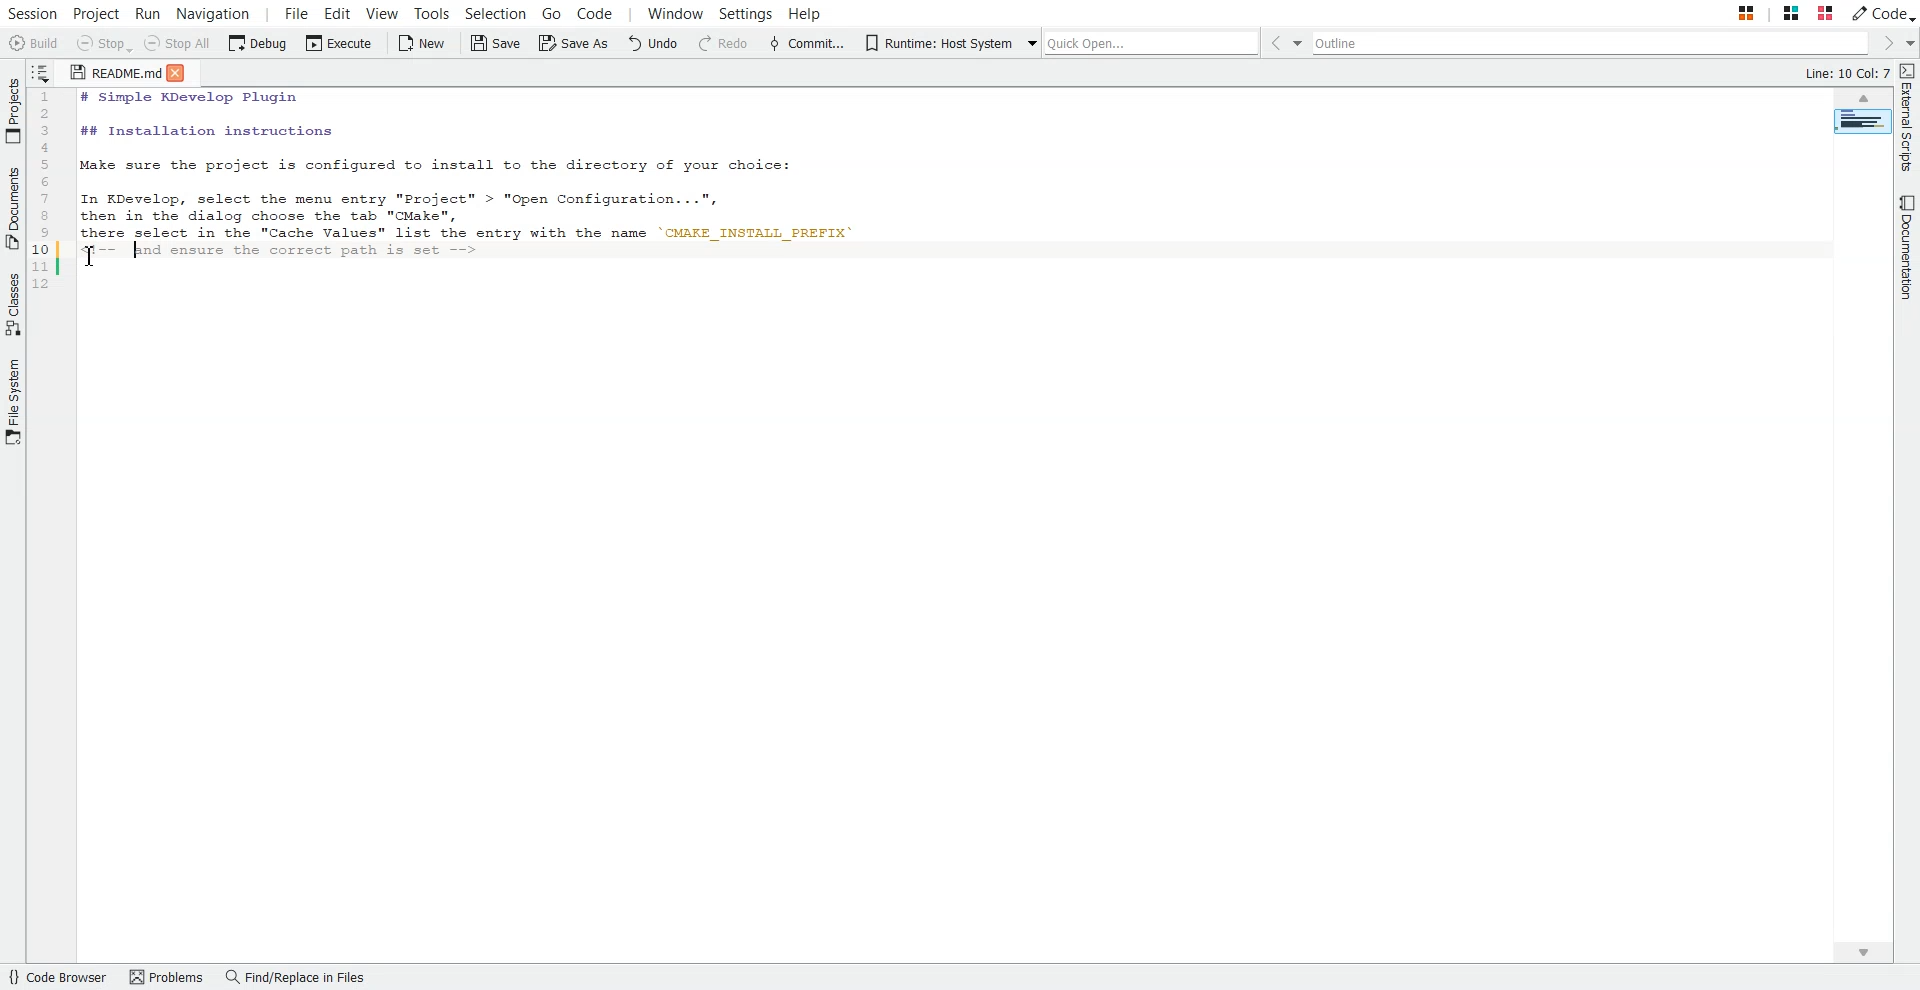  What do you see at coordinates (497, 12) in the screenshot?
I see `Selection` at bounding box center [497, 12].